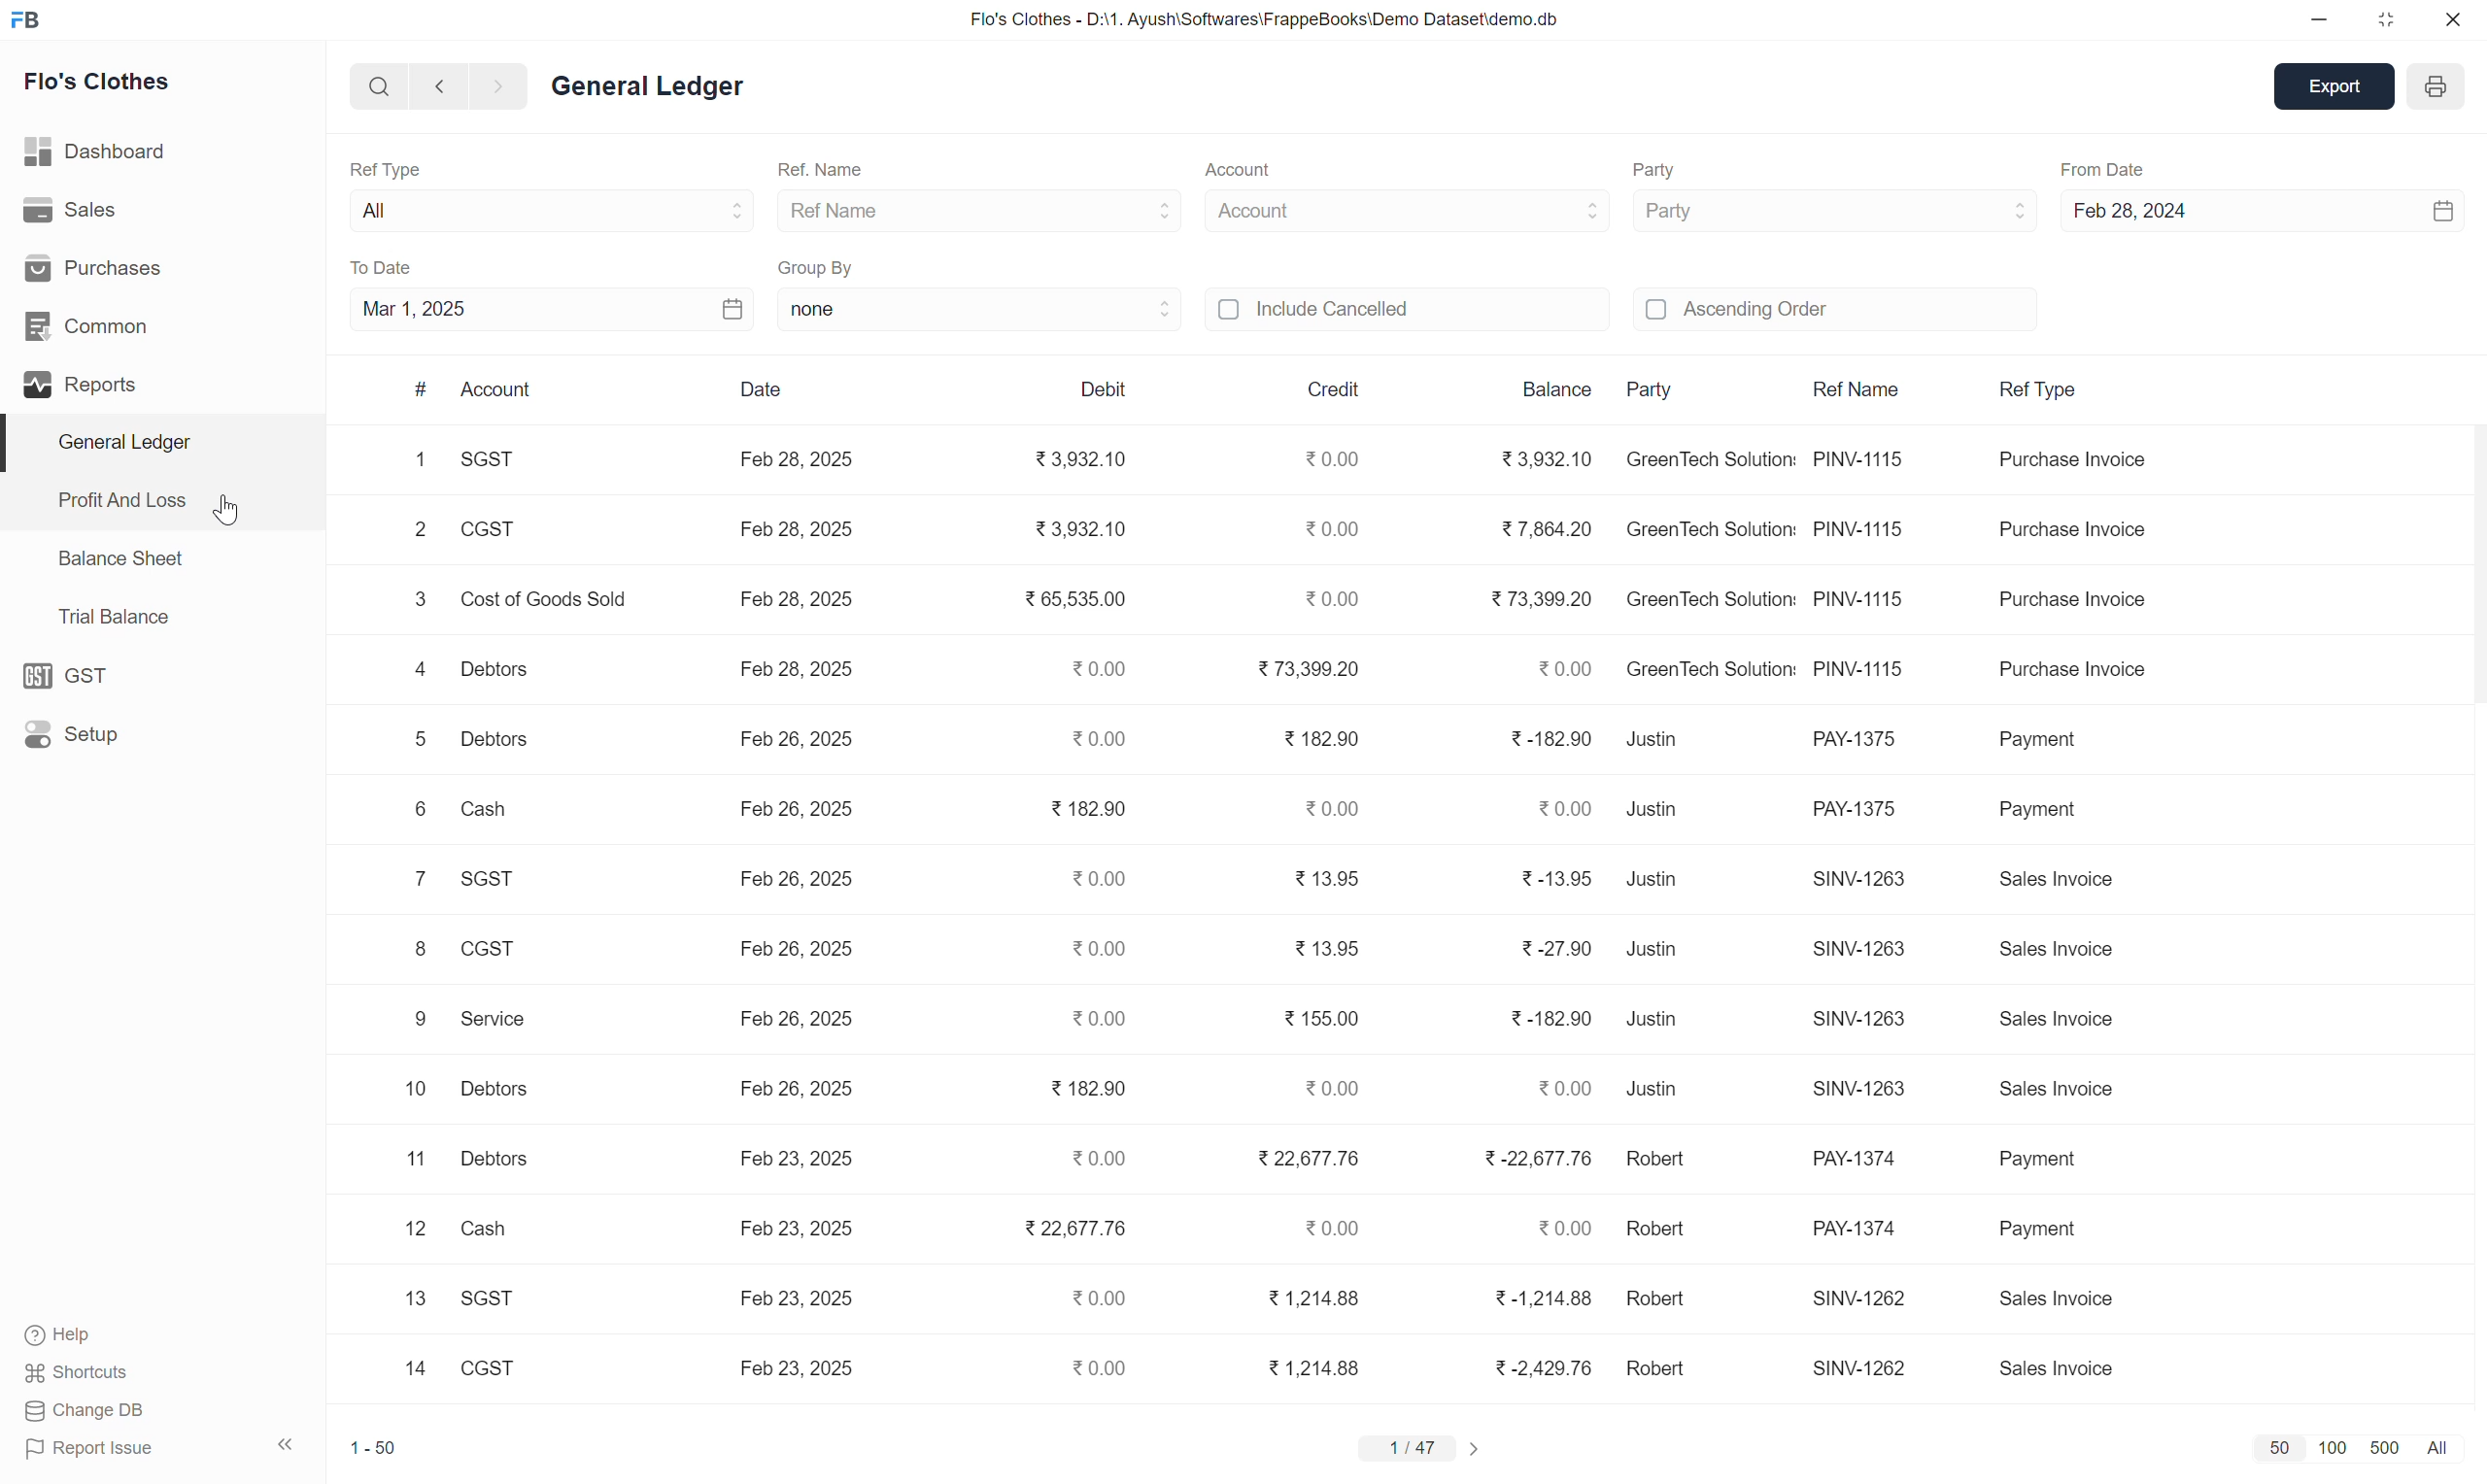 The height and width of the screenshot is (1484, 2487). What do you see at coordinates (482, 1364) in the screenshot?
I see `CGST` at bounding box center [482, 1364].